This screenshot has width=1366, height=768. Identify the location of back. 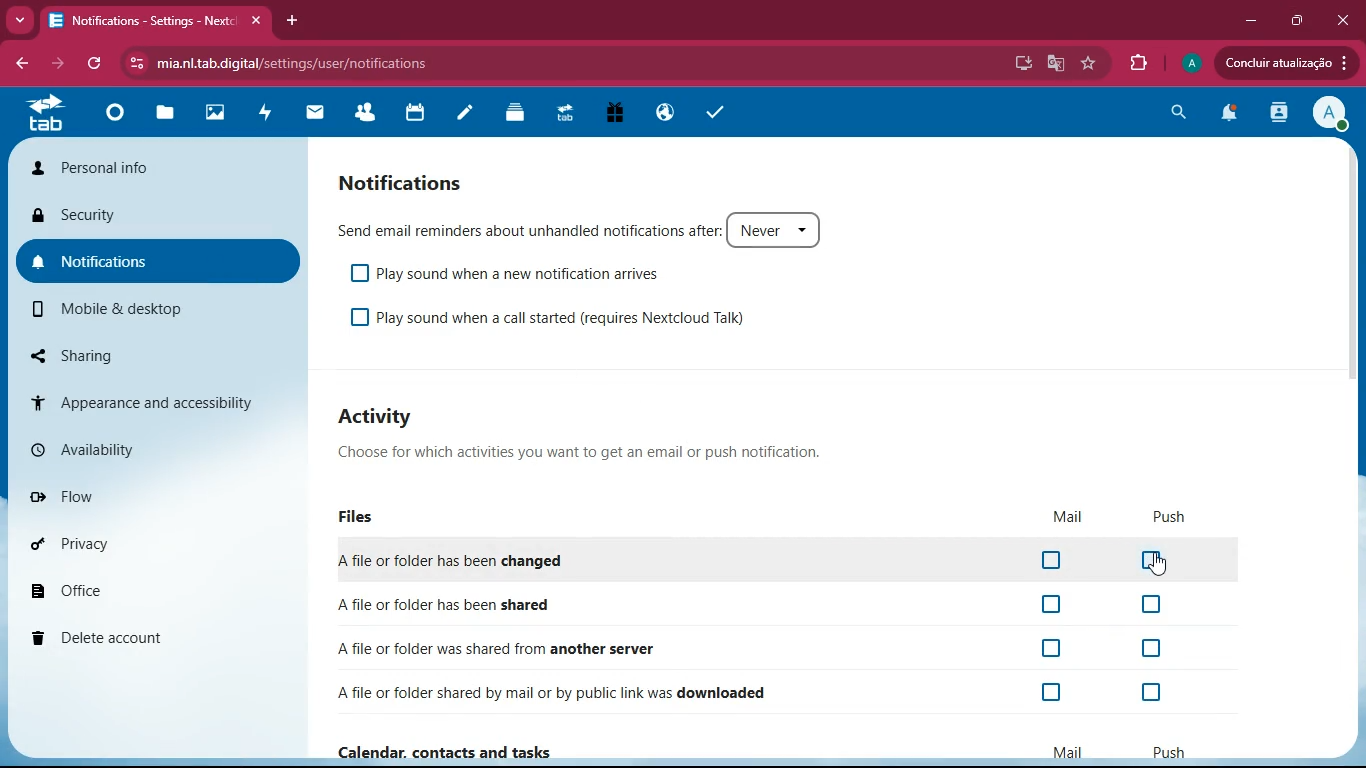
(21, 64).